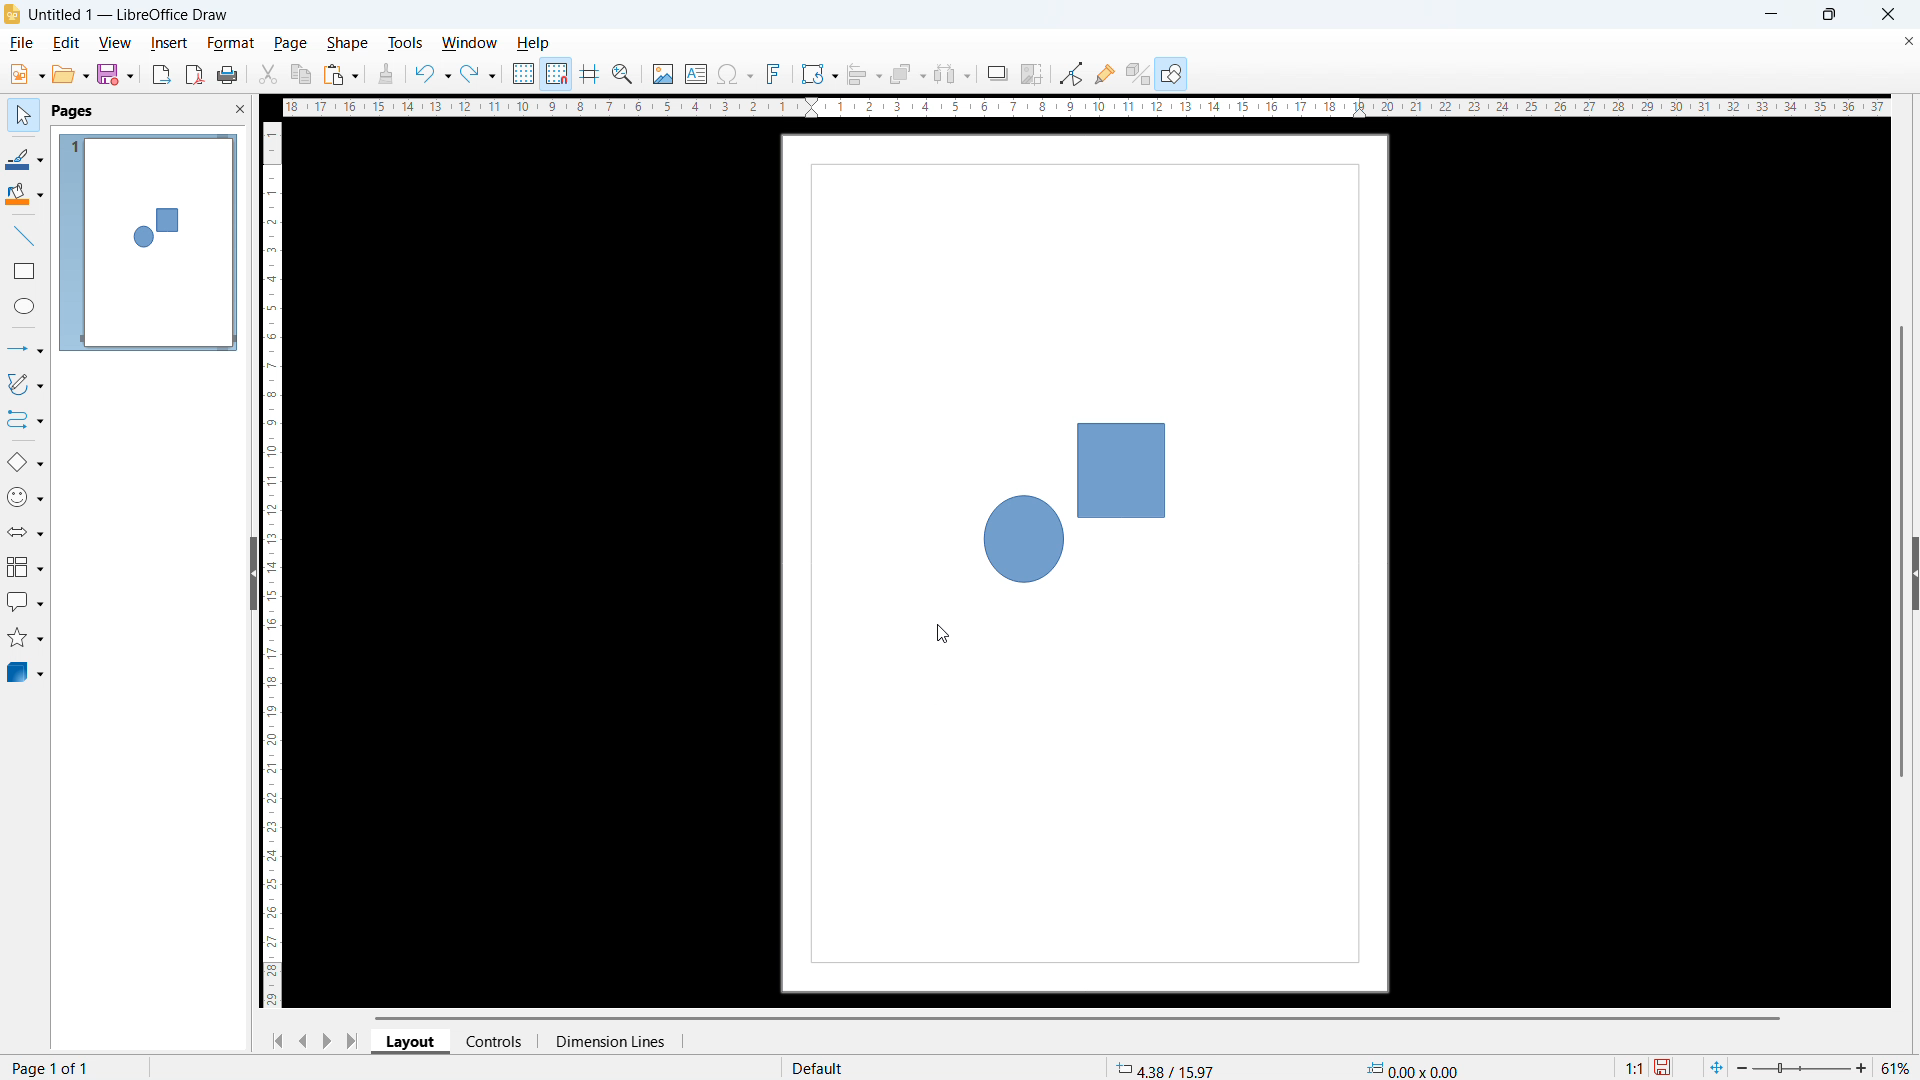 This screenshot has height=1080, width=1920. What do you see at coordinates (116, 75) in the screenshot?
I see `save` at bounding box center [116, 75].